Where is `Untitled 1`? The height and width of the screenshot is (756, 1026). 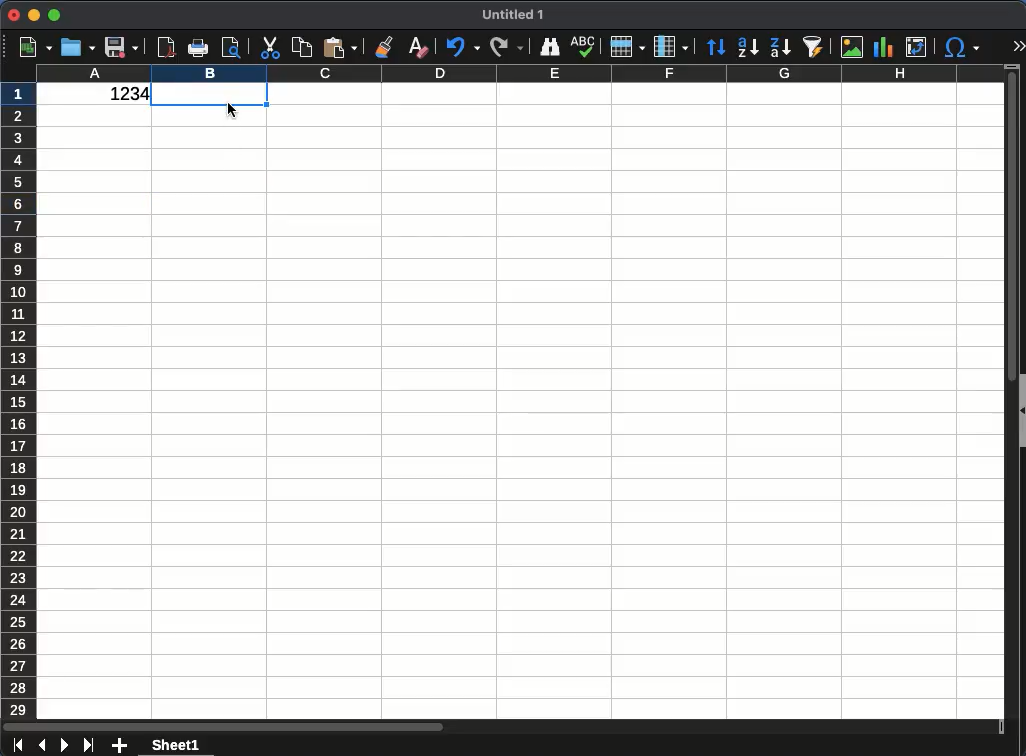 Untitled 1 is located at coordinates (514, 15).